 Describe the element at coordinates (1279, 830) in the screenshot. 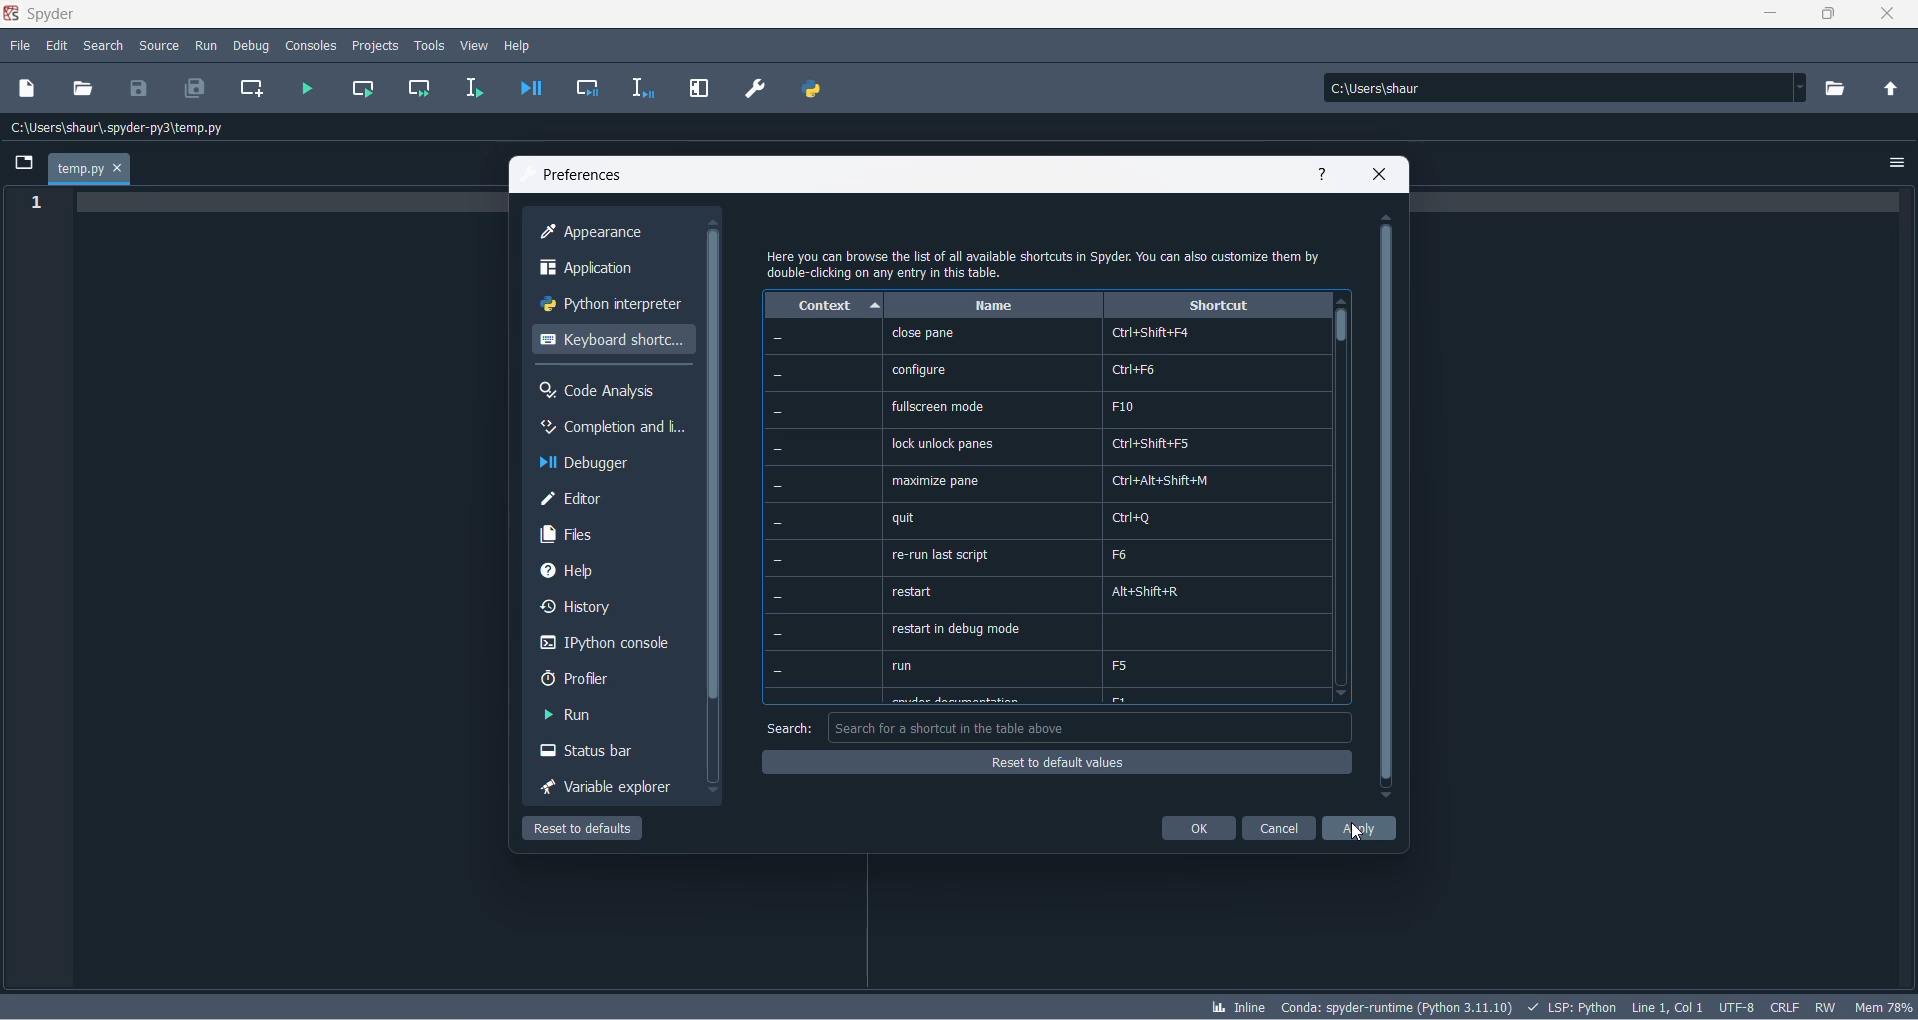

I see `cancel` at that location.